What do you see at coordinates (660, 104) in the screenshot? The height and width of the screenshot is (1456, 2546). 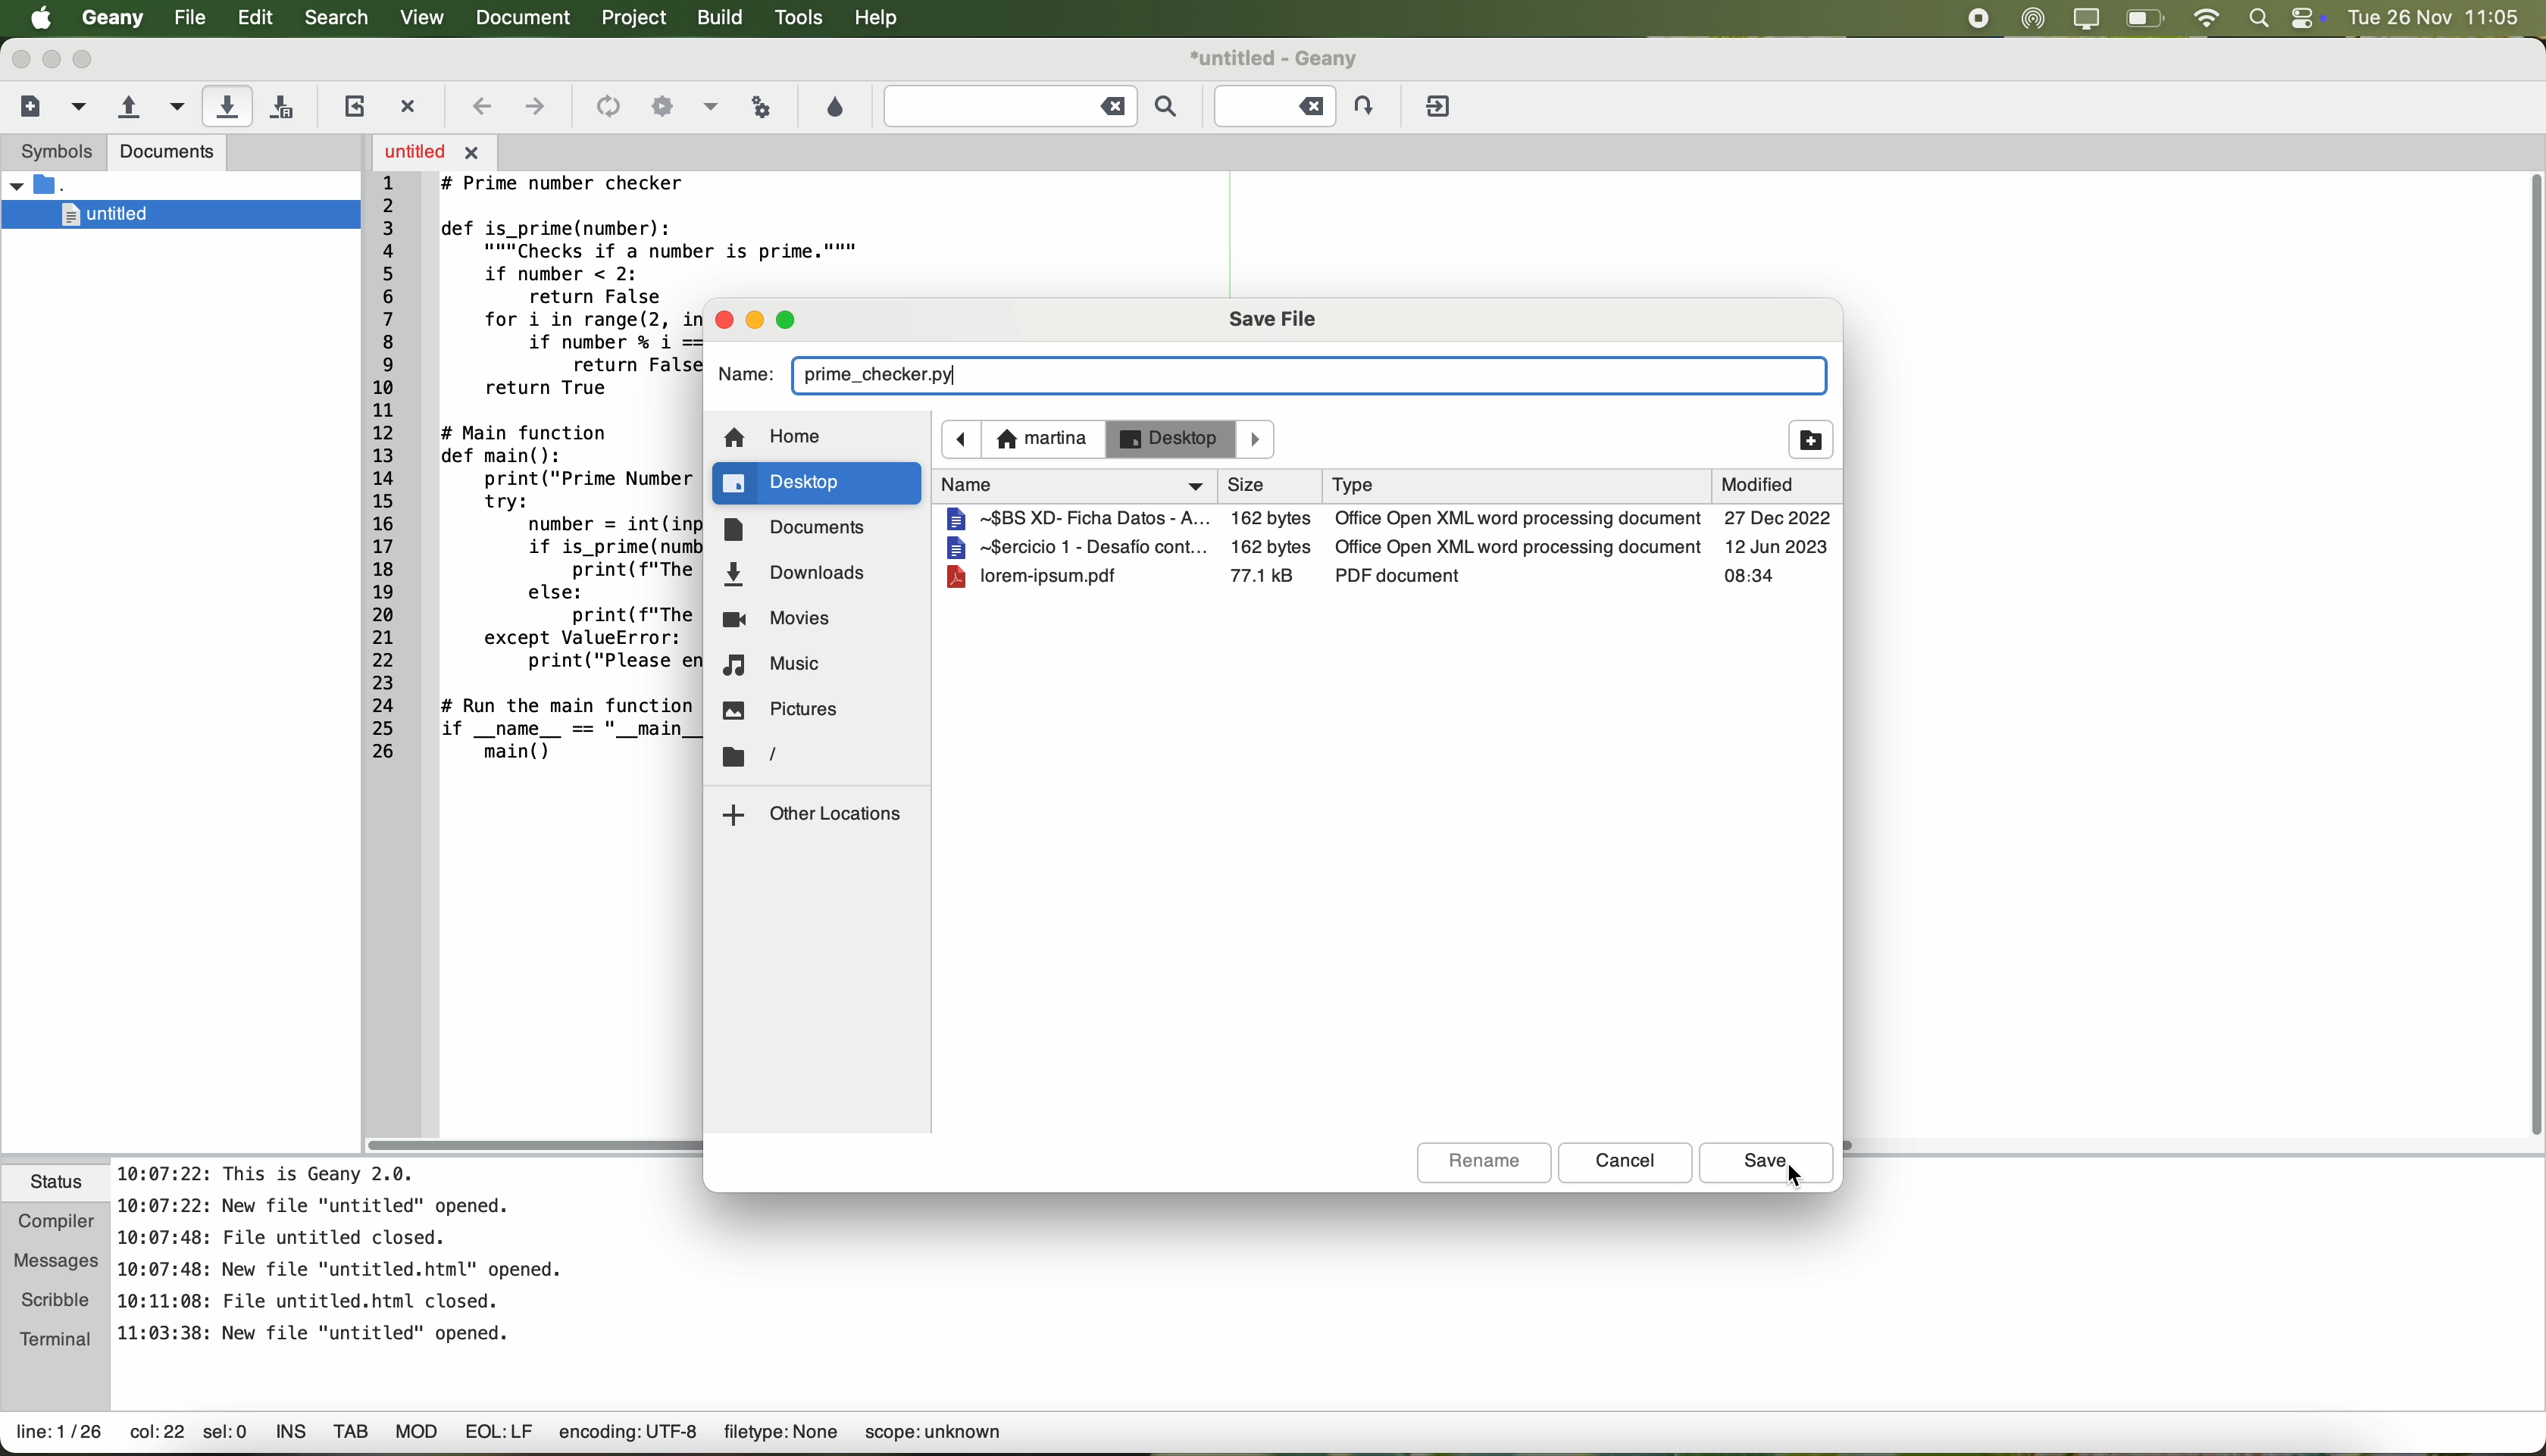 I see `icon` at bounding box center [660, 104].